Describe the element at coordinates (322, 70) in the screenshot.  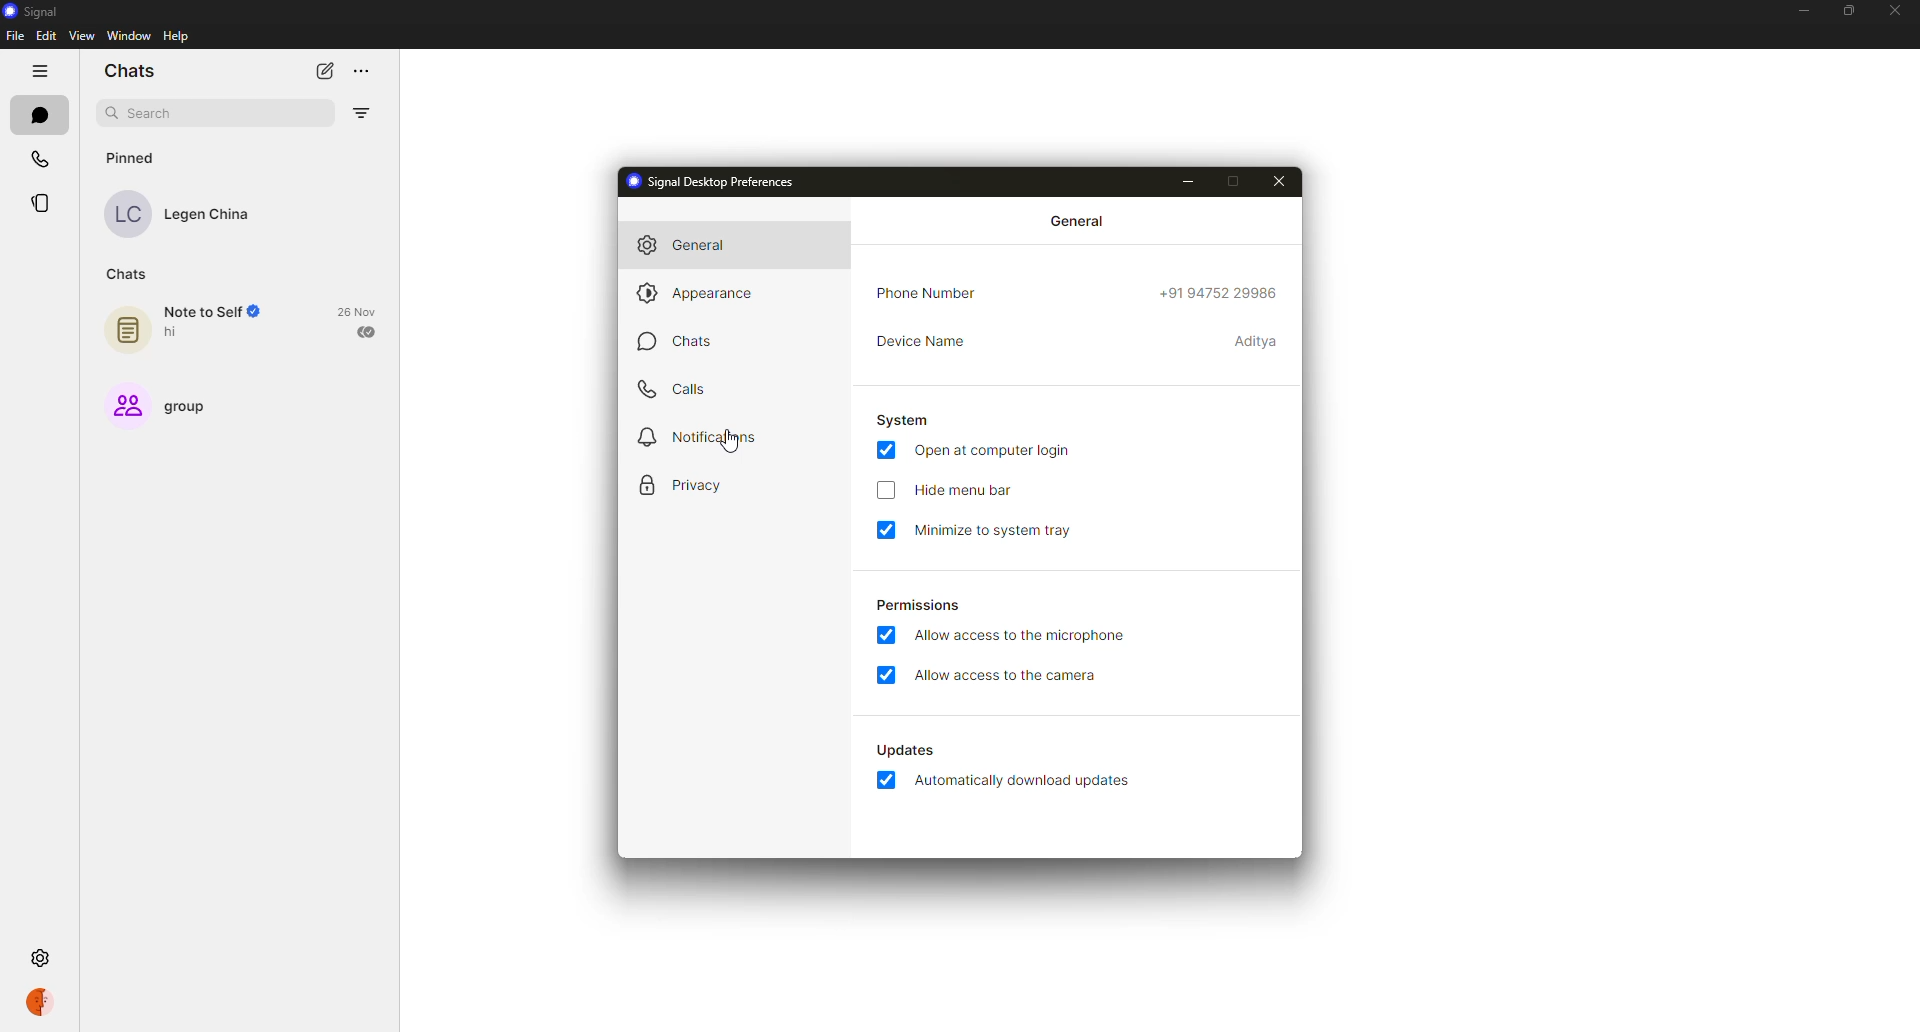
I see `new chat` at that location.